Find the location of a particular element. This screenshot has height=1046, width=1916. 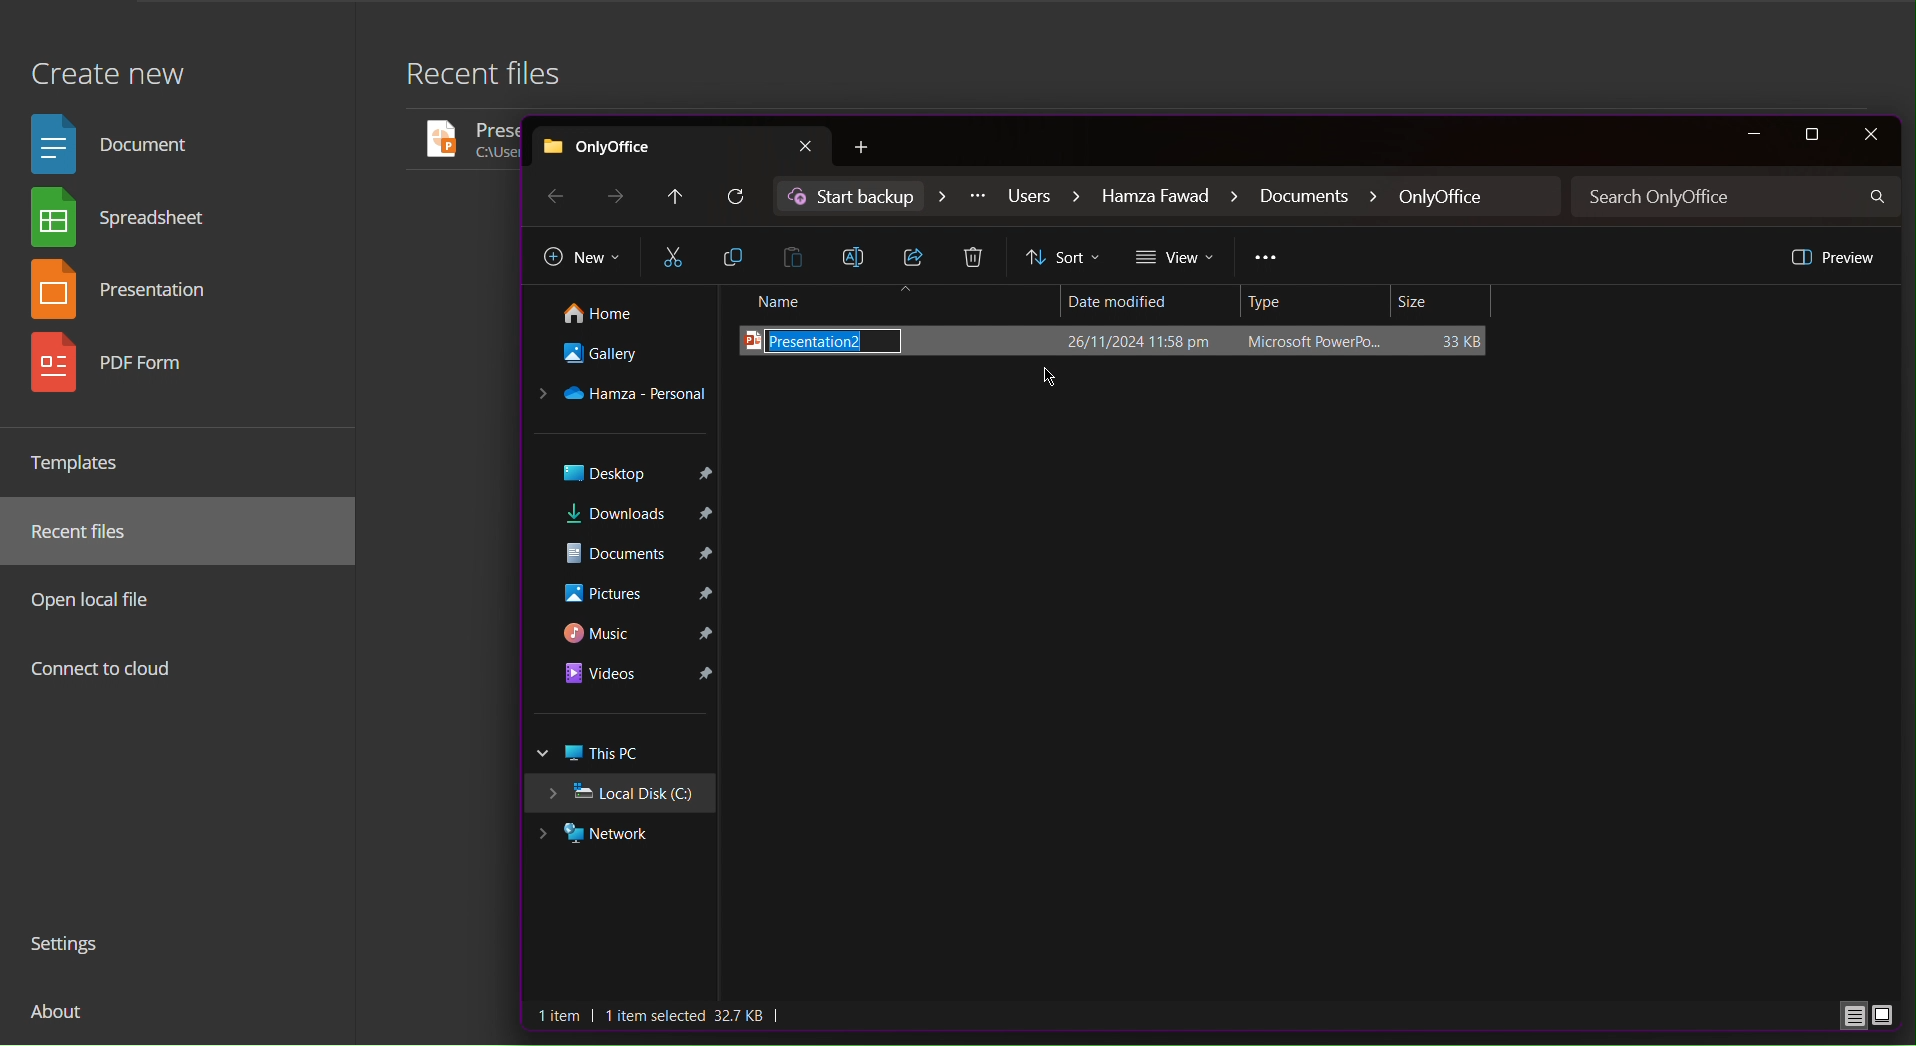

Refresh is located at coordinates (738, 198).